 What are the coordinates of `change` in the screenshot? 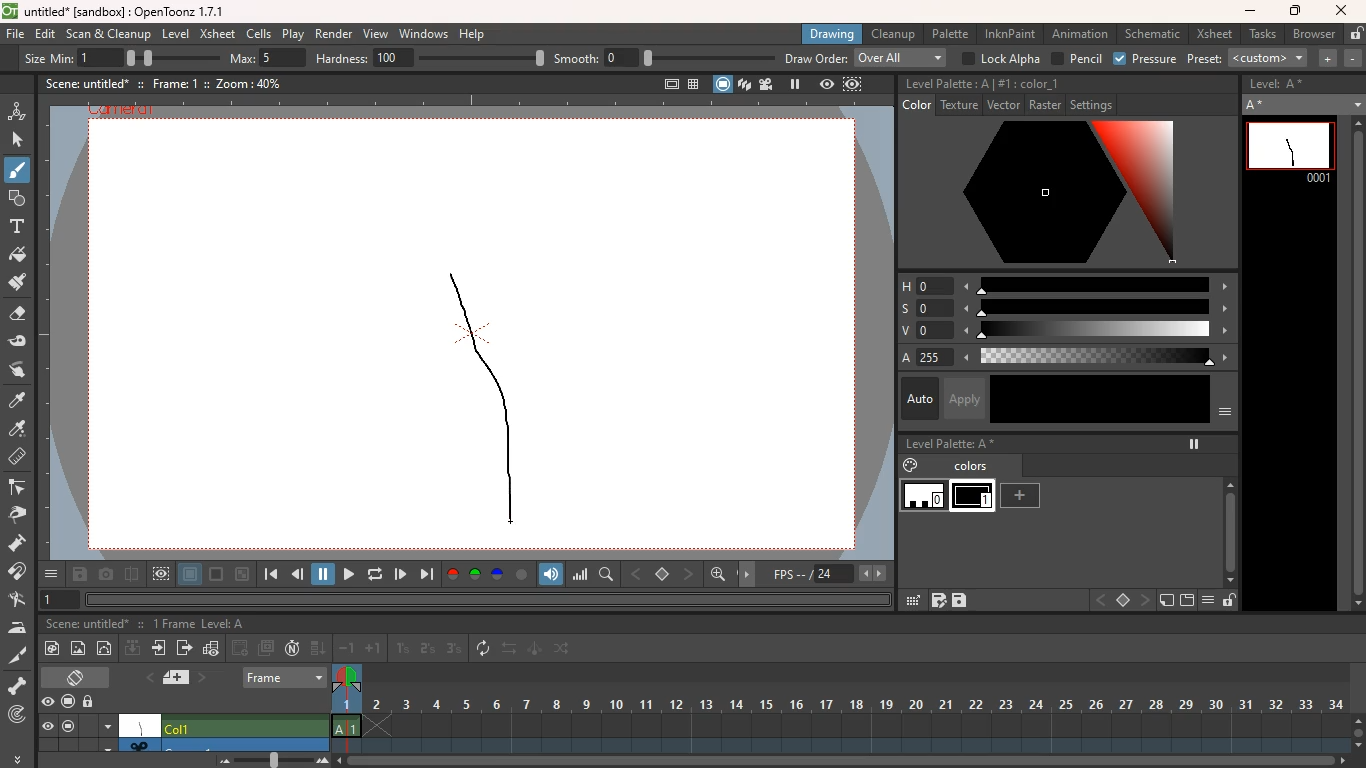 It's located at (565, 651).